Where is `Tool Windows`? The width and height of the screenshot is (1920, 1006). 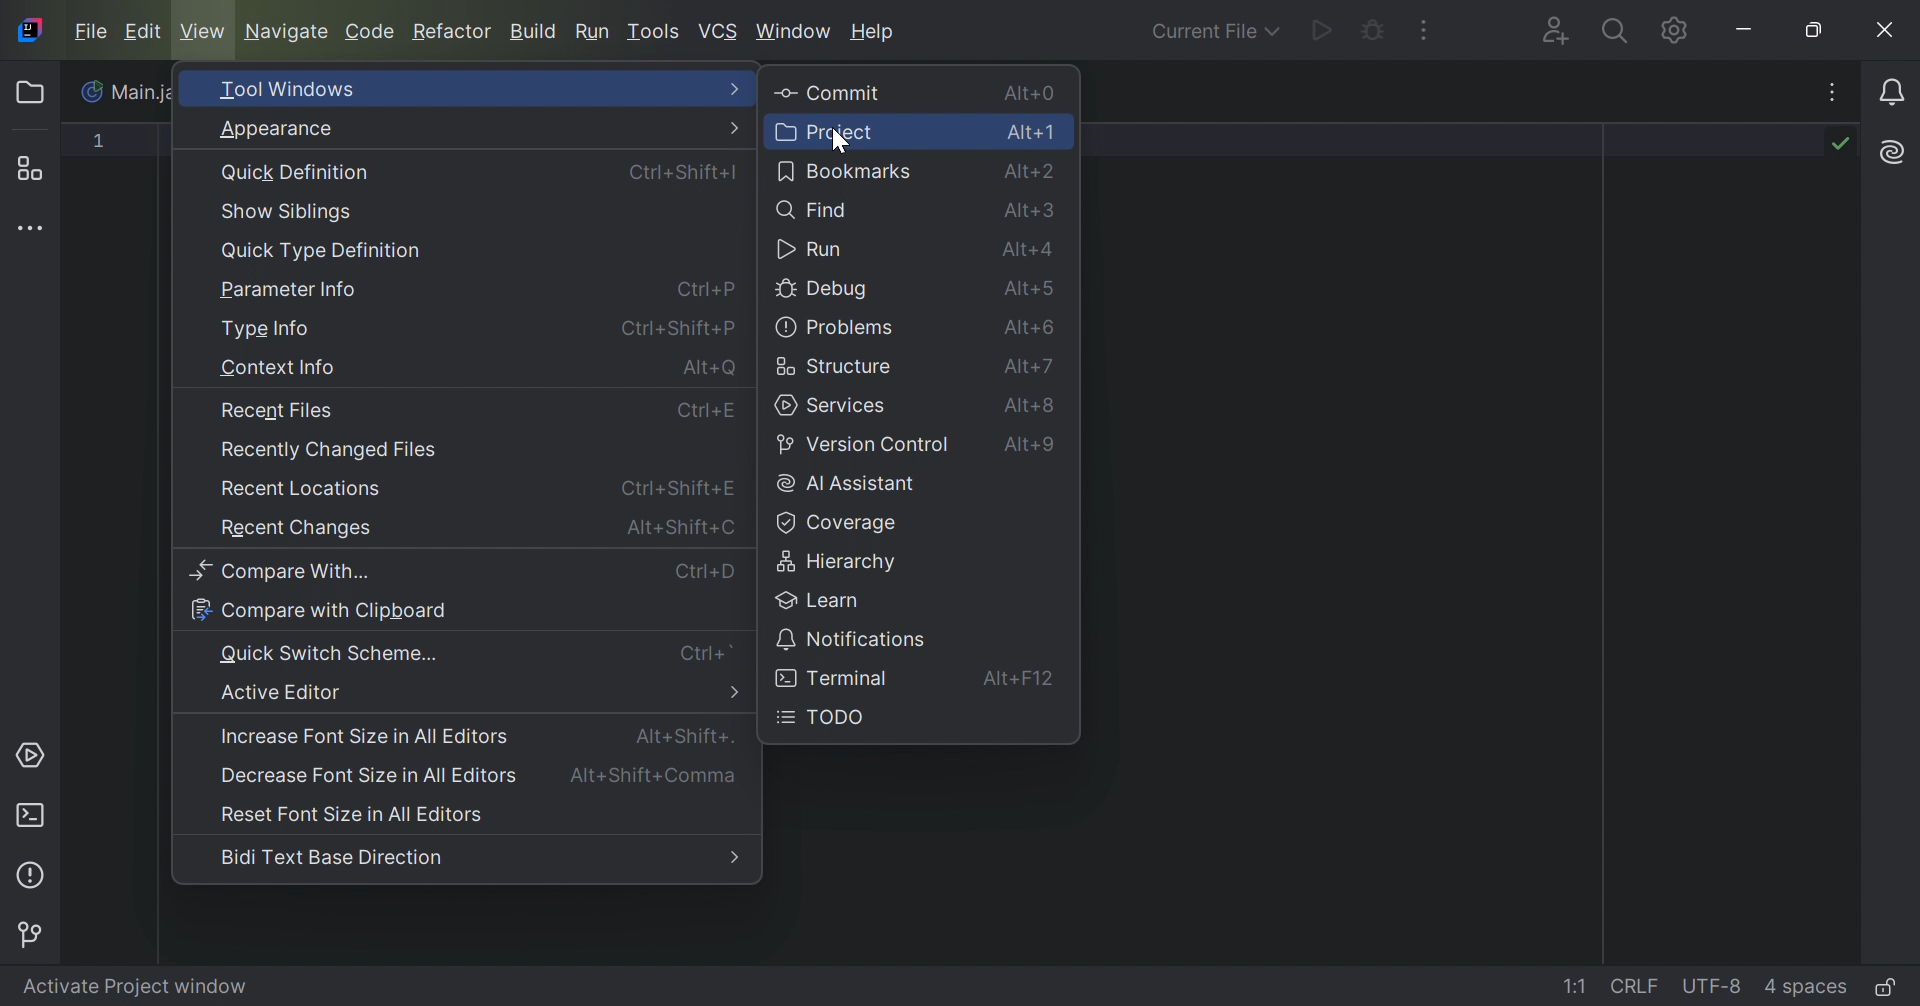 Tool Windows is located at coordinates (294, 88).